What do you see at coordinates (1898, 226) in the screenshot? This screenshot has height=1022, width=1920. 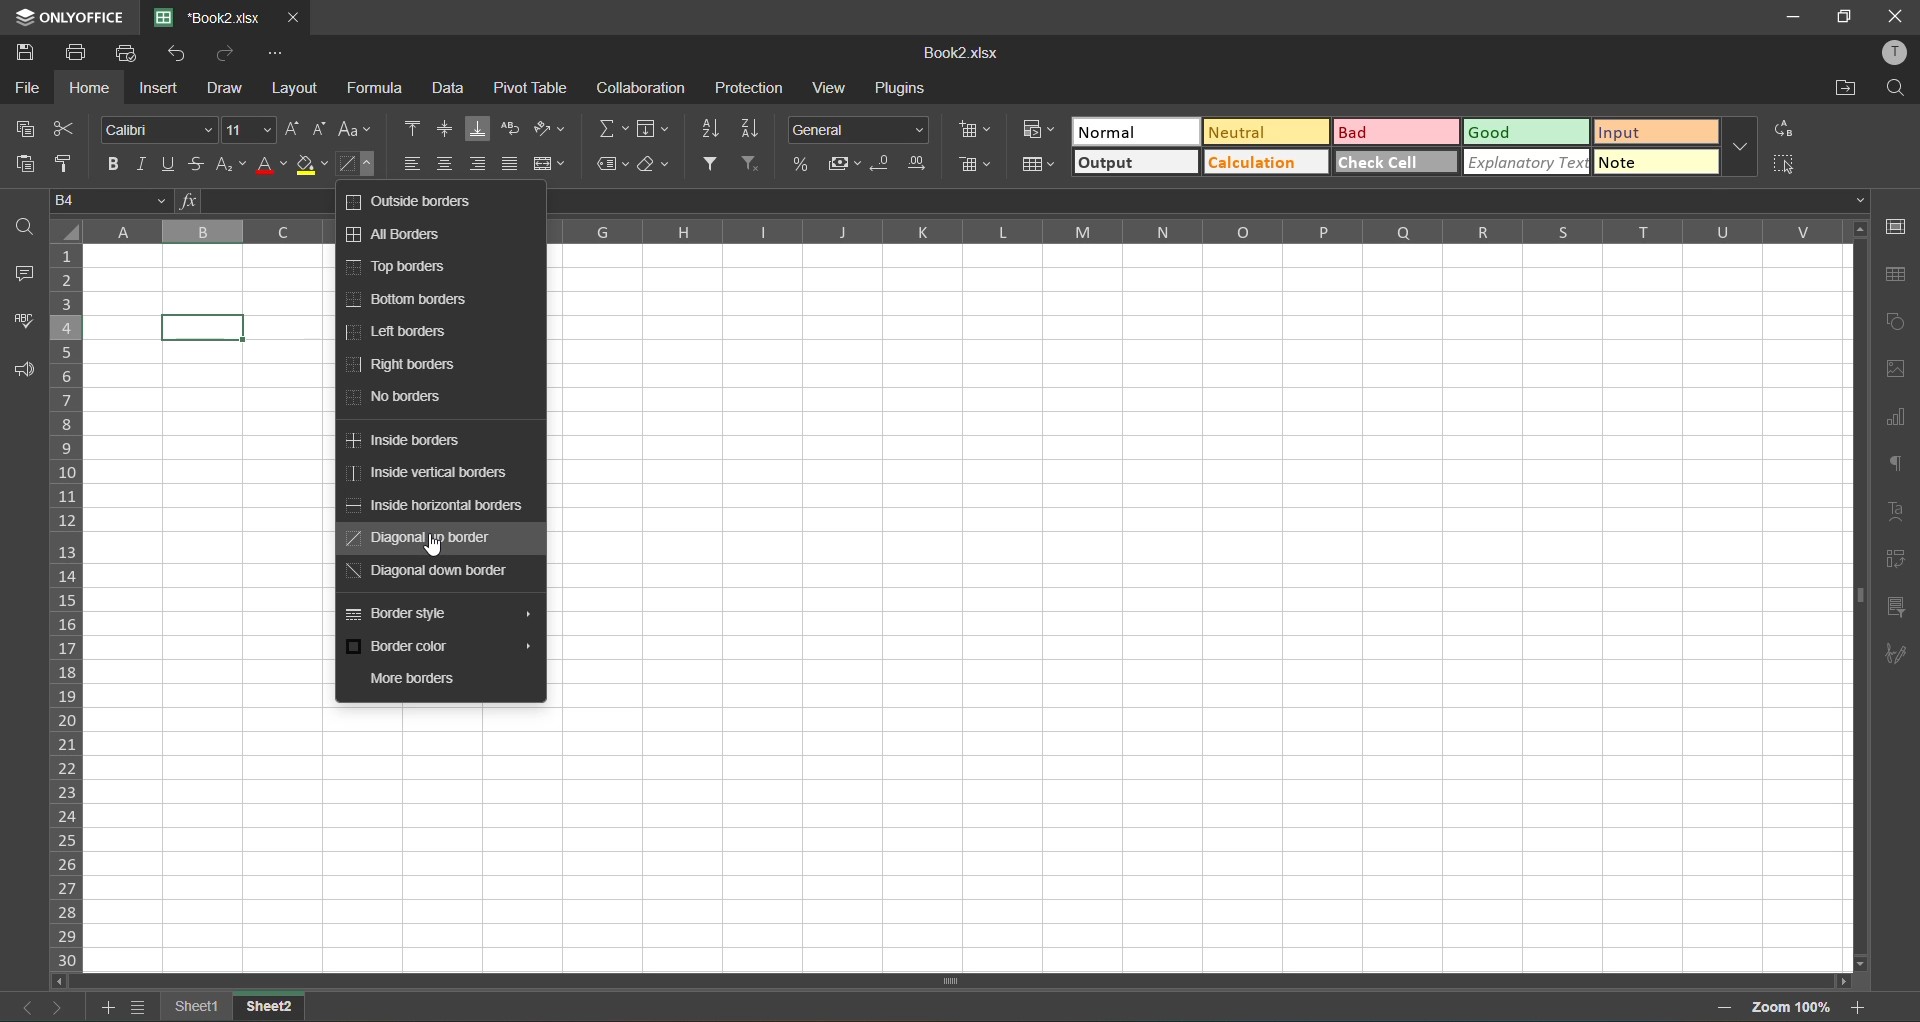 I see `cell settings` at bounding box center [1898, 226].